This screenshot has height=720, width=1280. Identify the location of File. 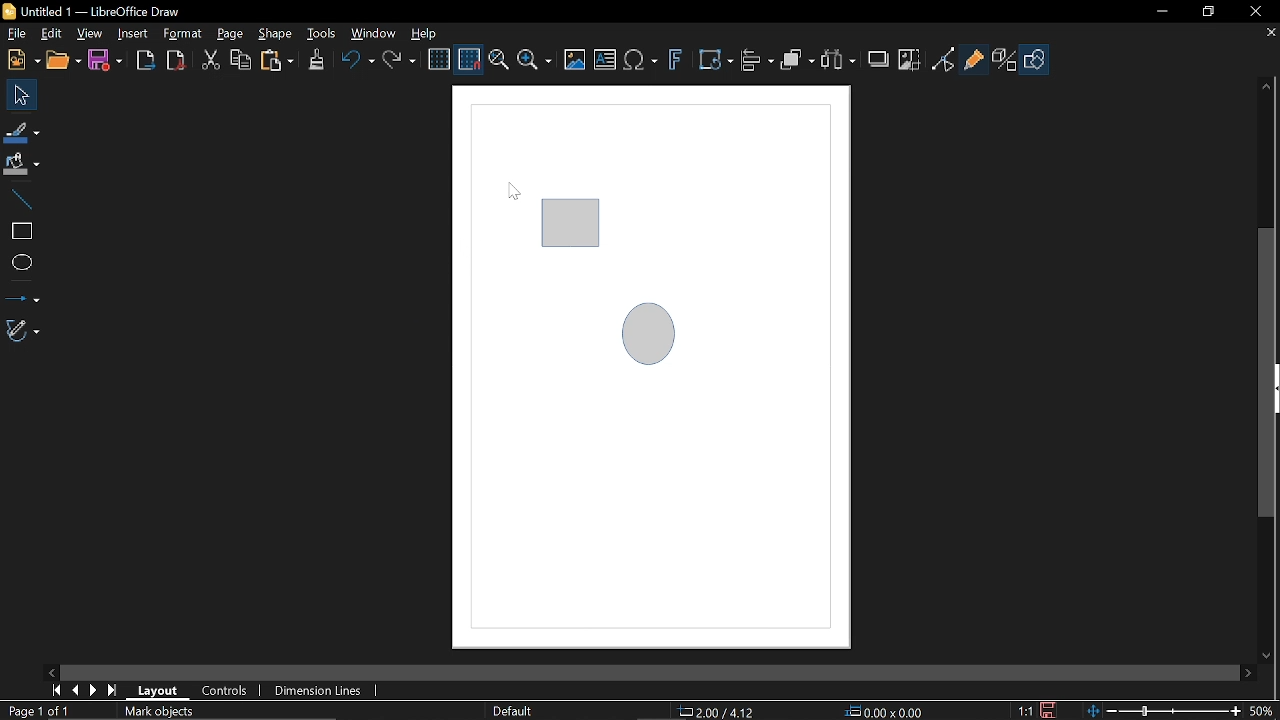
(18, 33).